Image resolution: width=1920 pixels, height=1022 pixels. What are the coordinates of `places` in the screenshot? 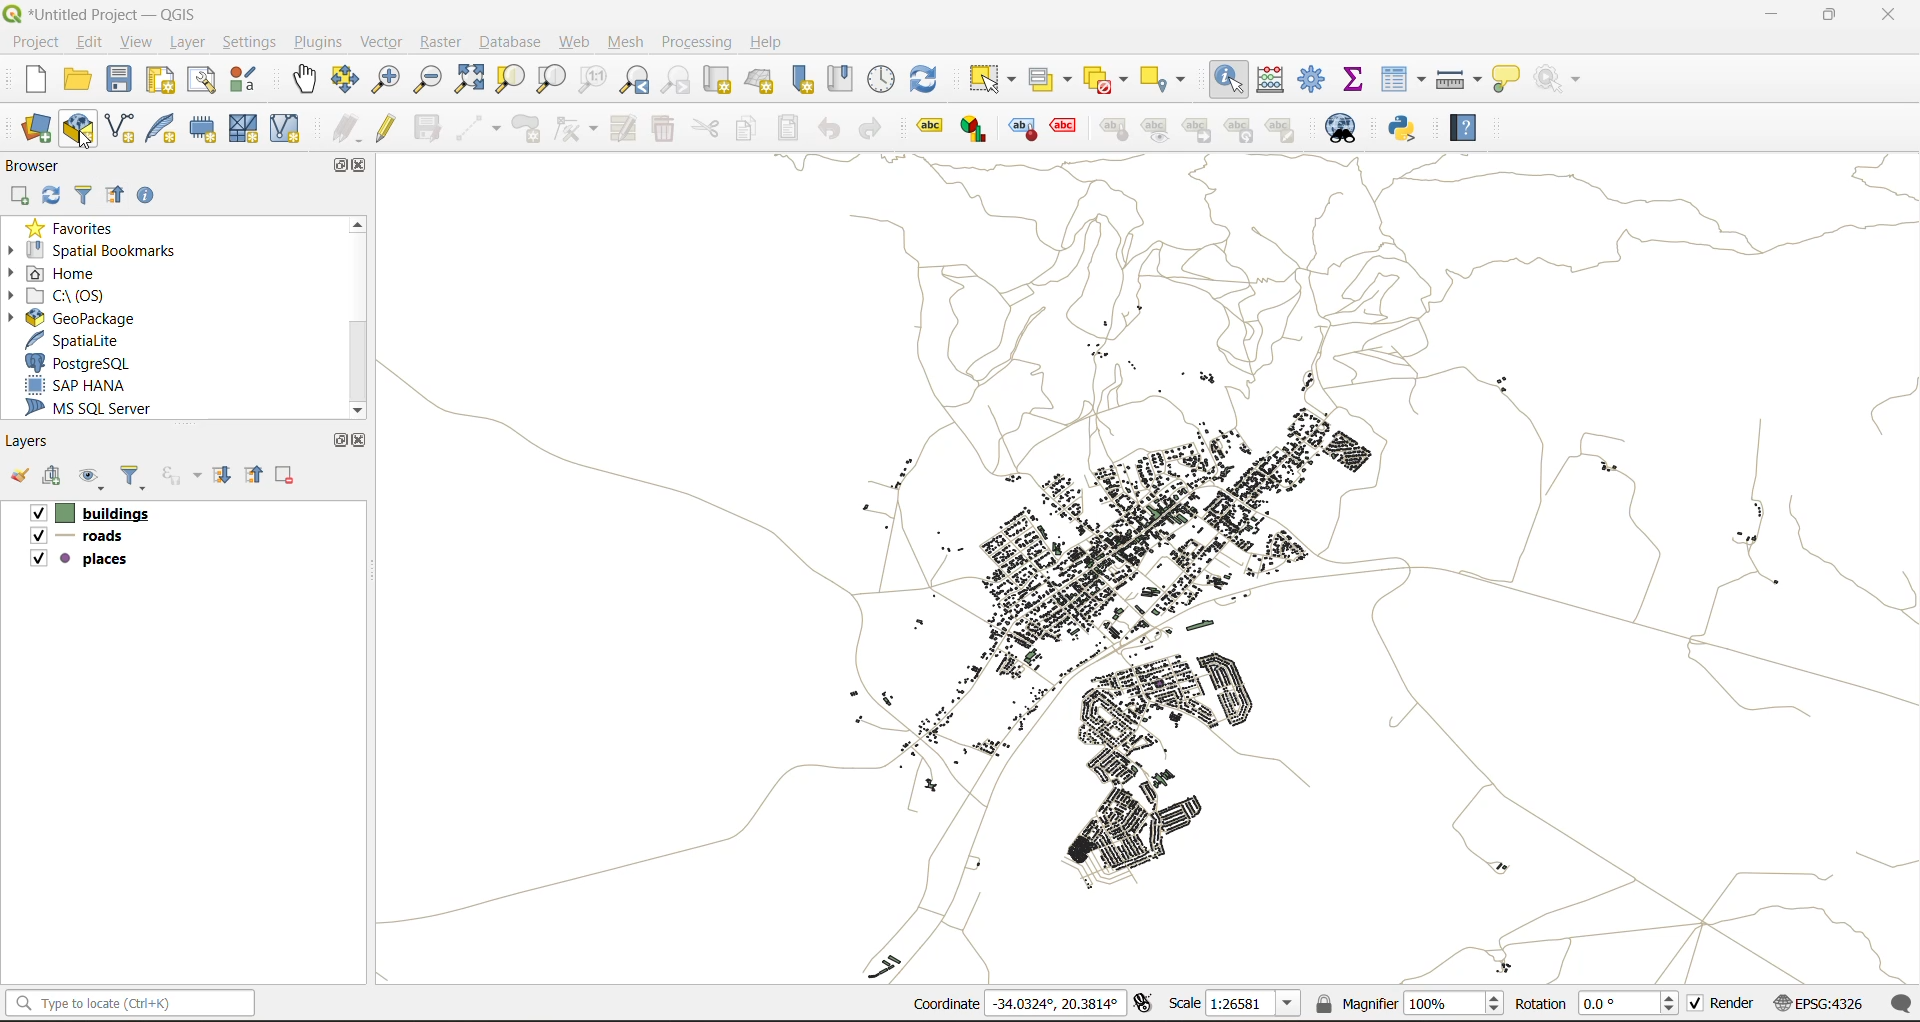 It's located at (80, 562).